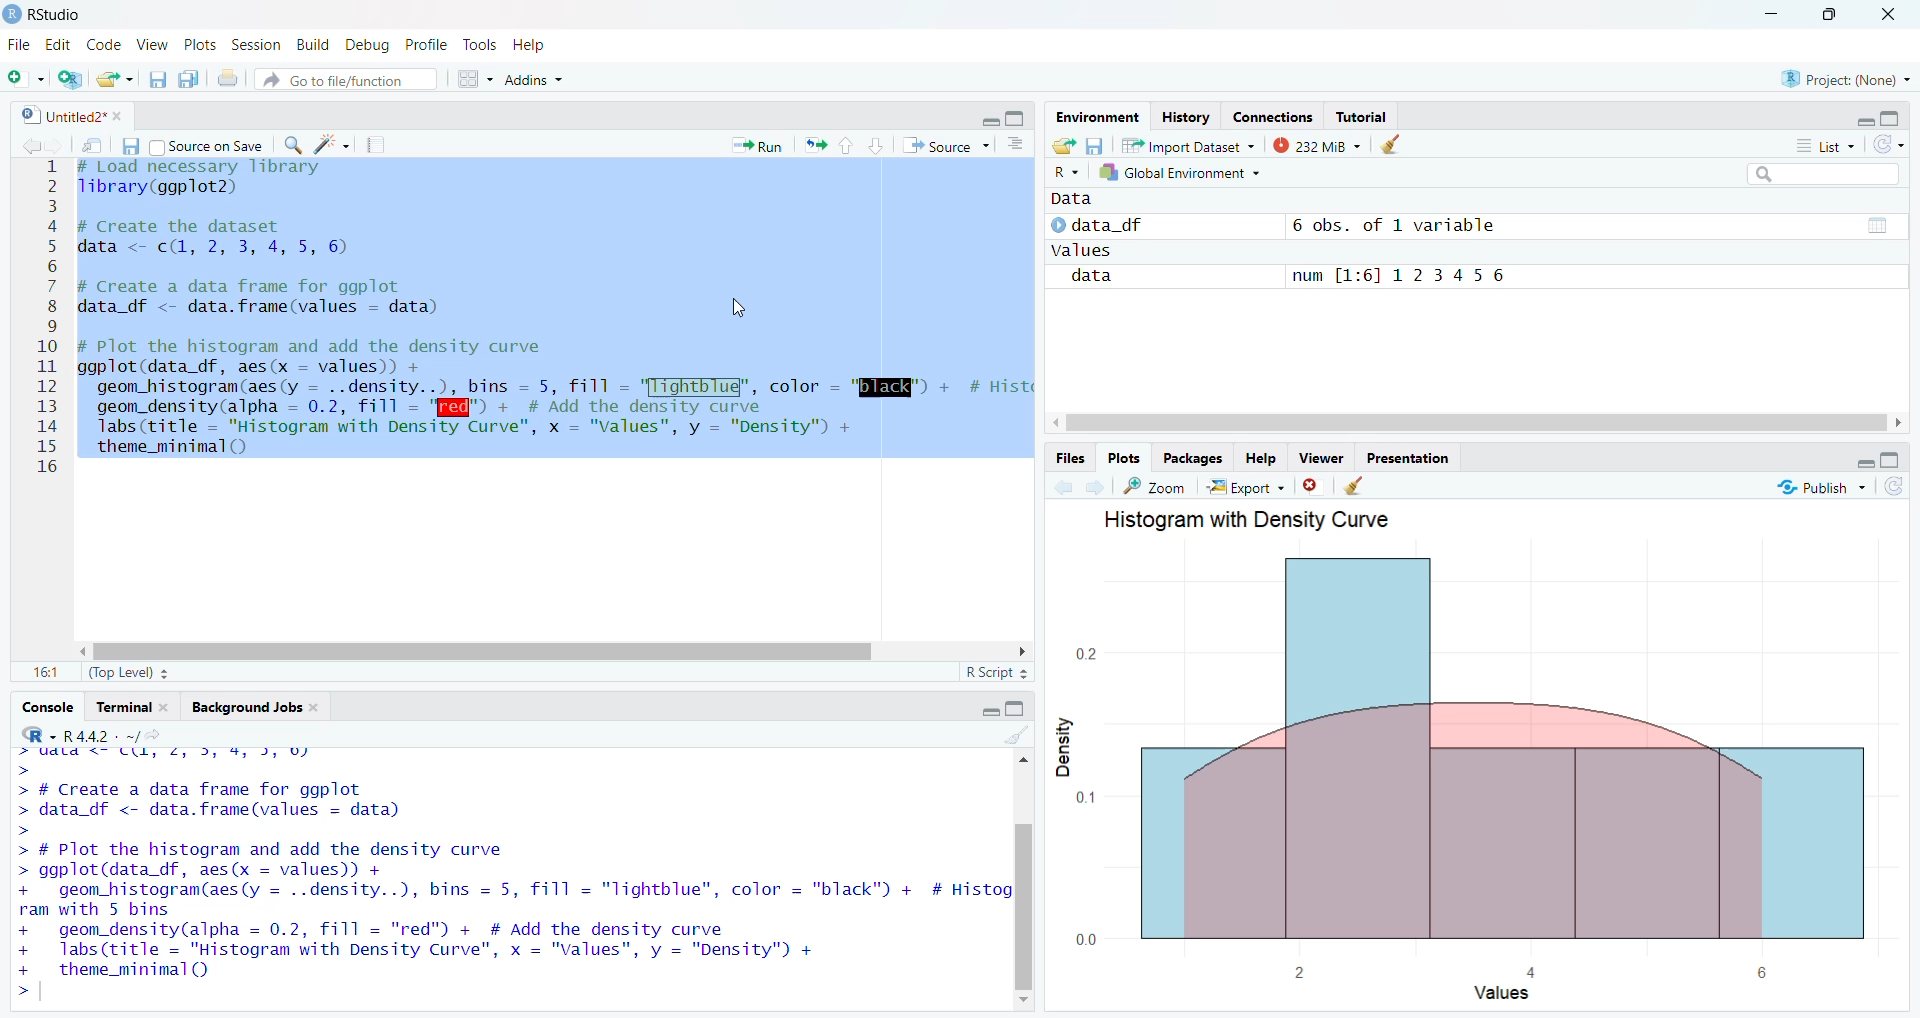  Describe the element at coordinates (46, 14) in the screenshot. I see `RStudio` at that location.